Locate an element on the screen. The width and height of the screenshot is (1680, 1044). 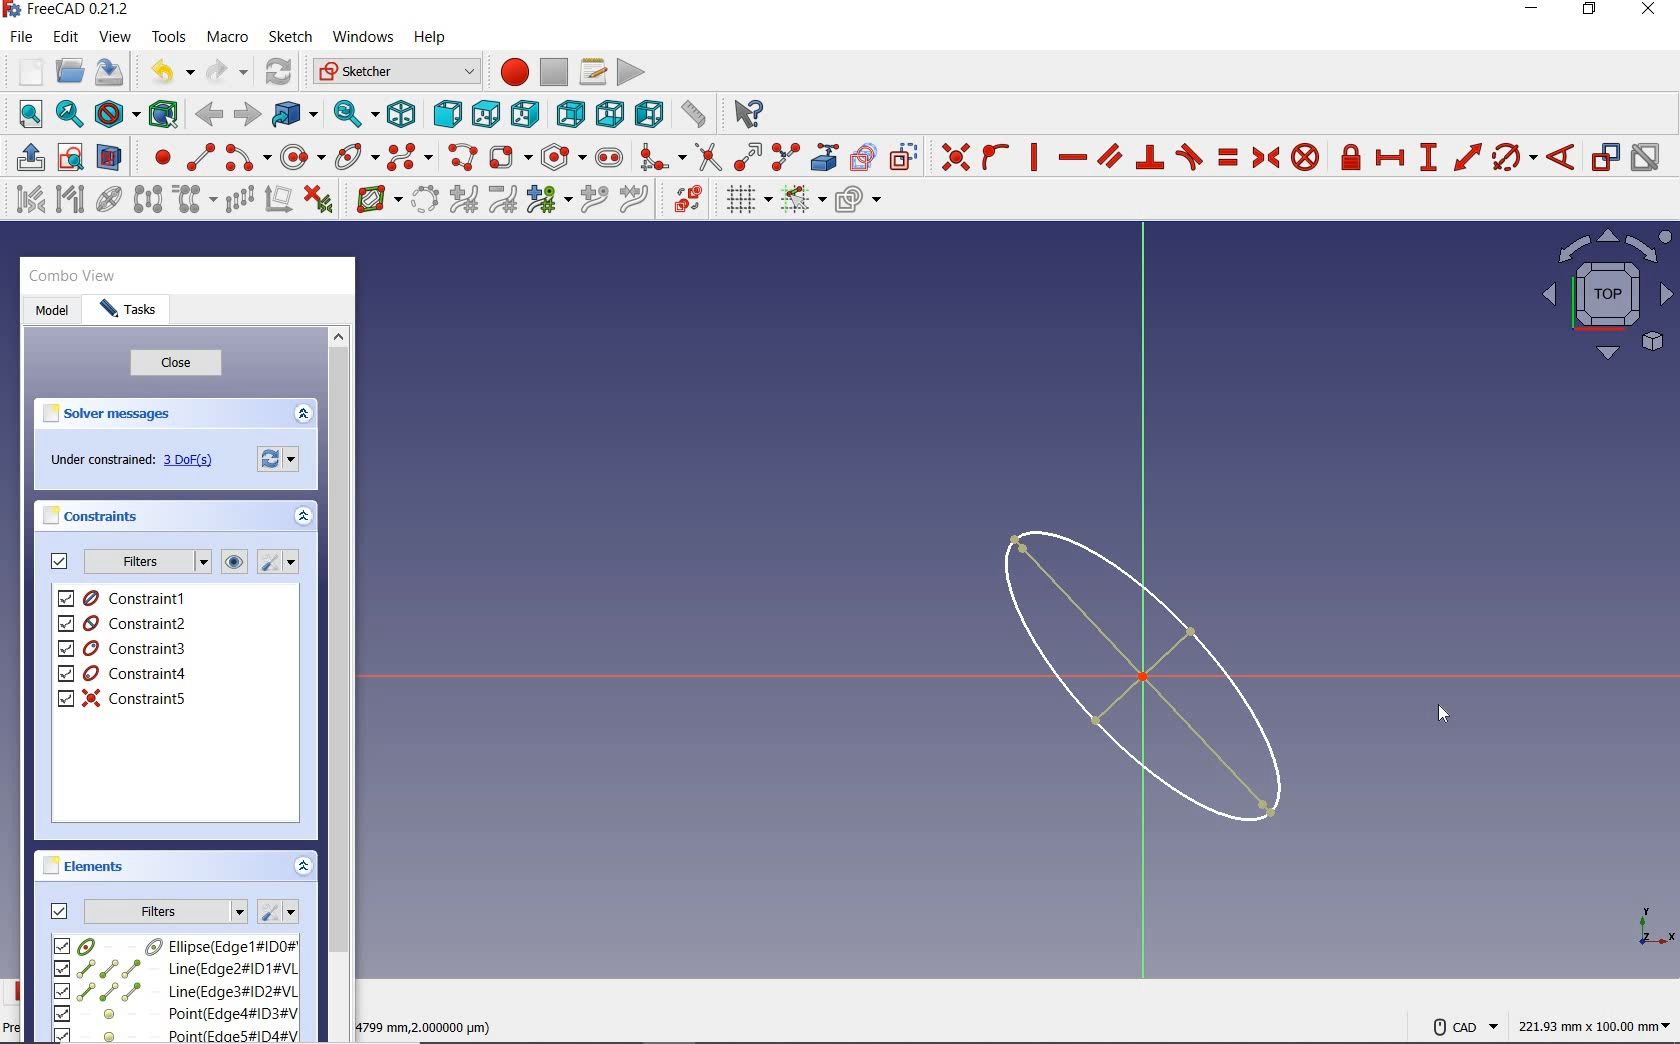
constraints is located at coordinates (96, 515).